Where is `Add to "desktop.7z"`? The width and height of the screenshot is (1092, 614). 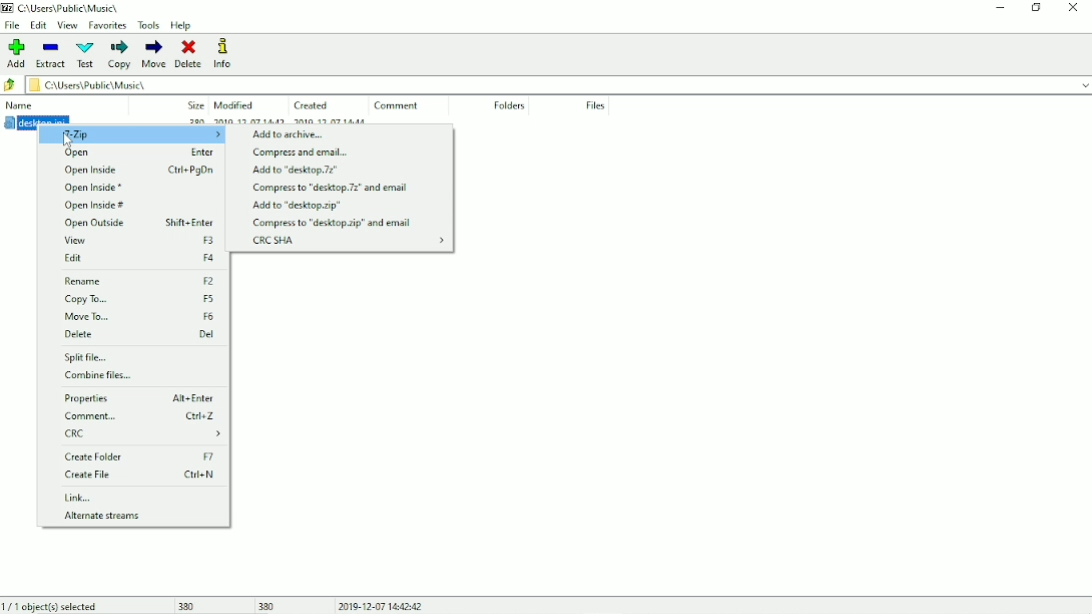 Add to "desktop.7z" is located at coordinates (297, 170).